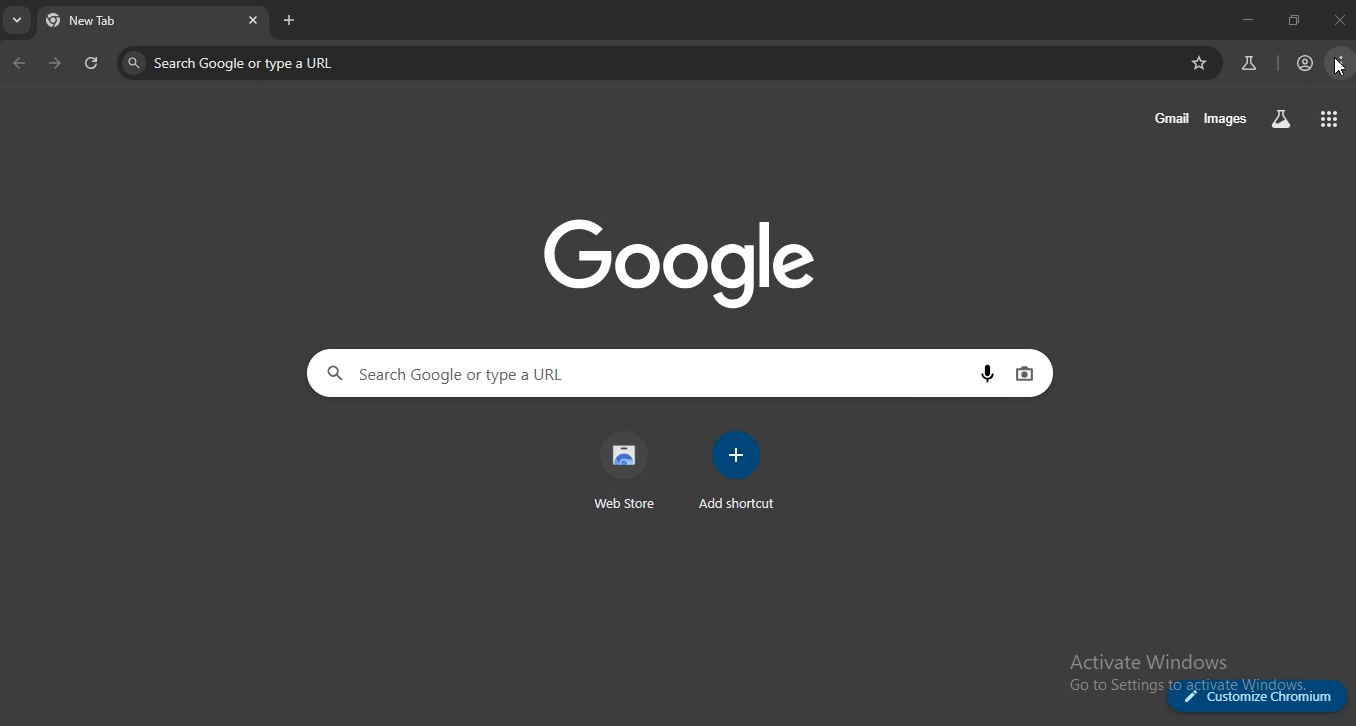 This screenshot has width=1356, height=726. I want to click on web store, so click(625, 471).